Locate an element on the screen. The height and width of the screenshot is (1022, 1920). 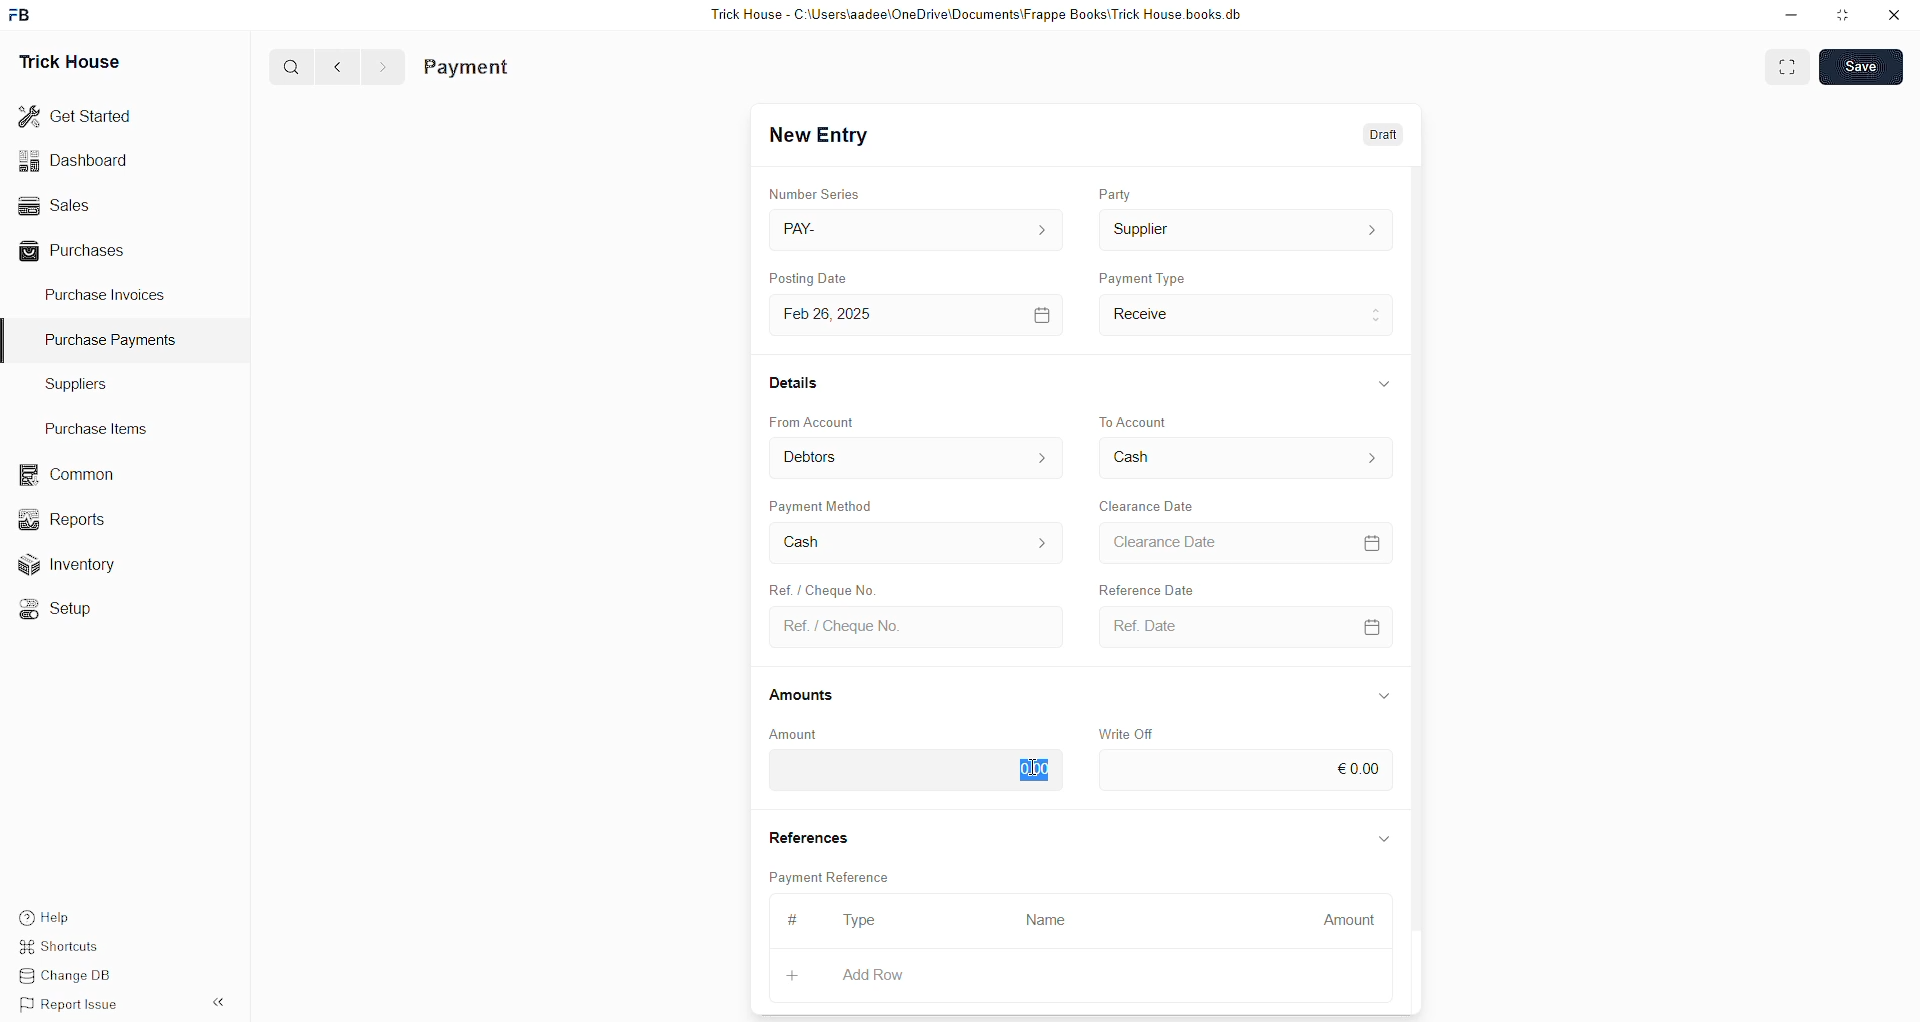
Shortcuts is located at coordinates (60, 947).